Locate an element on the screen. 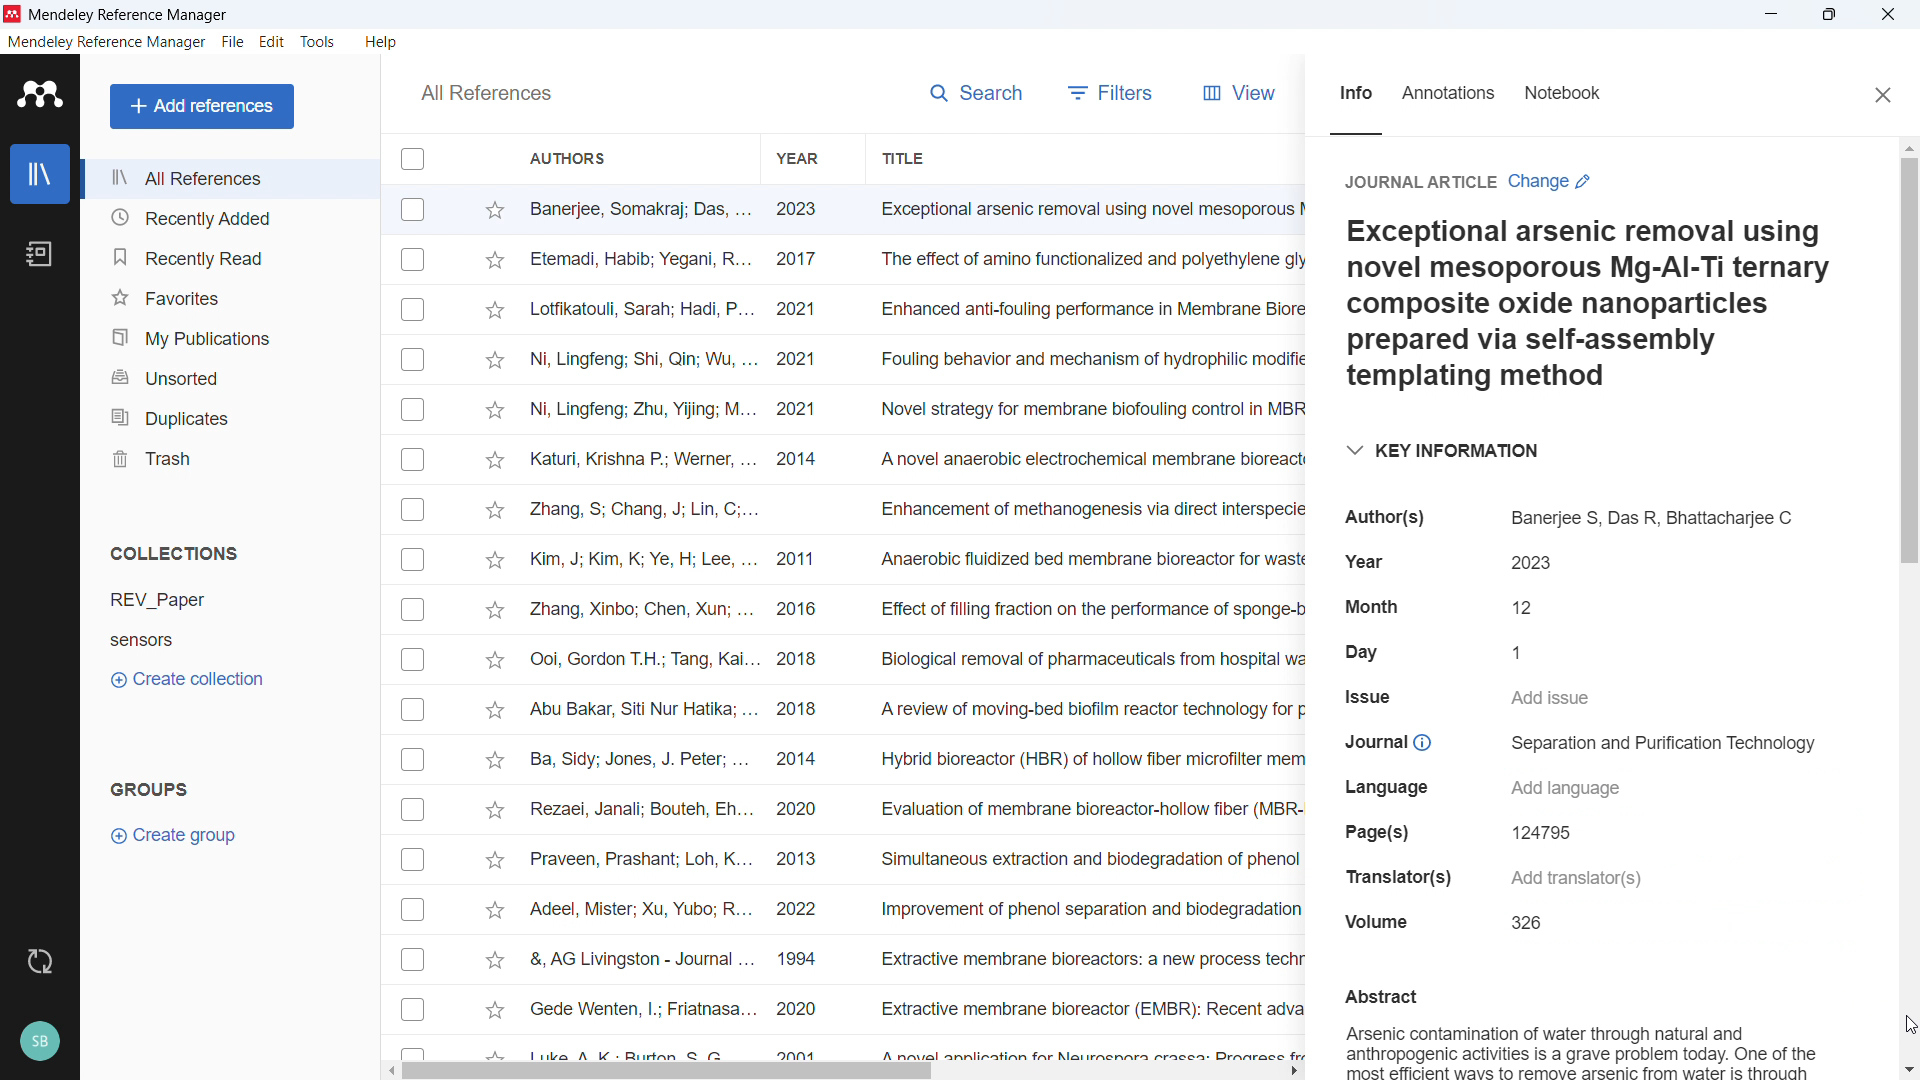  notebook is located at coordinates (40, 254).